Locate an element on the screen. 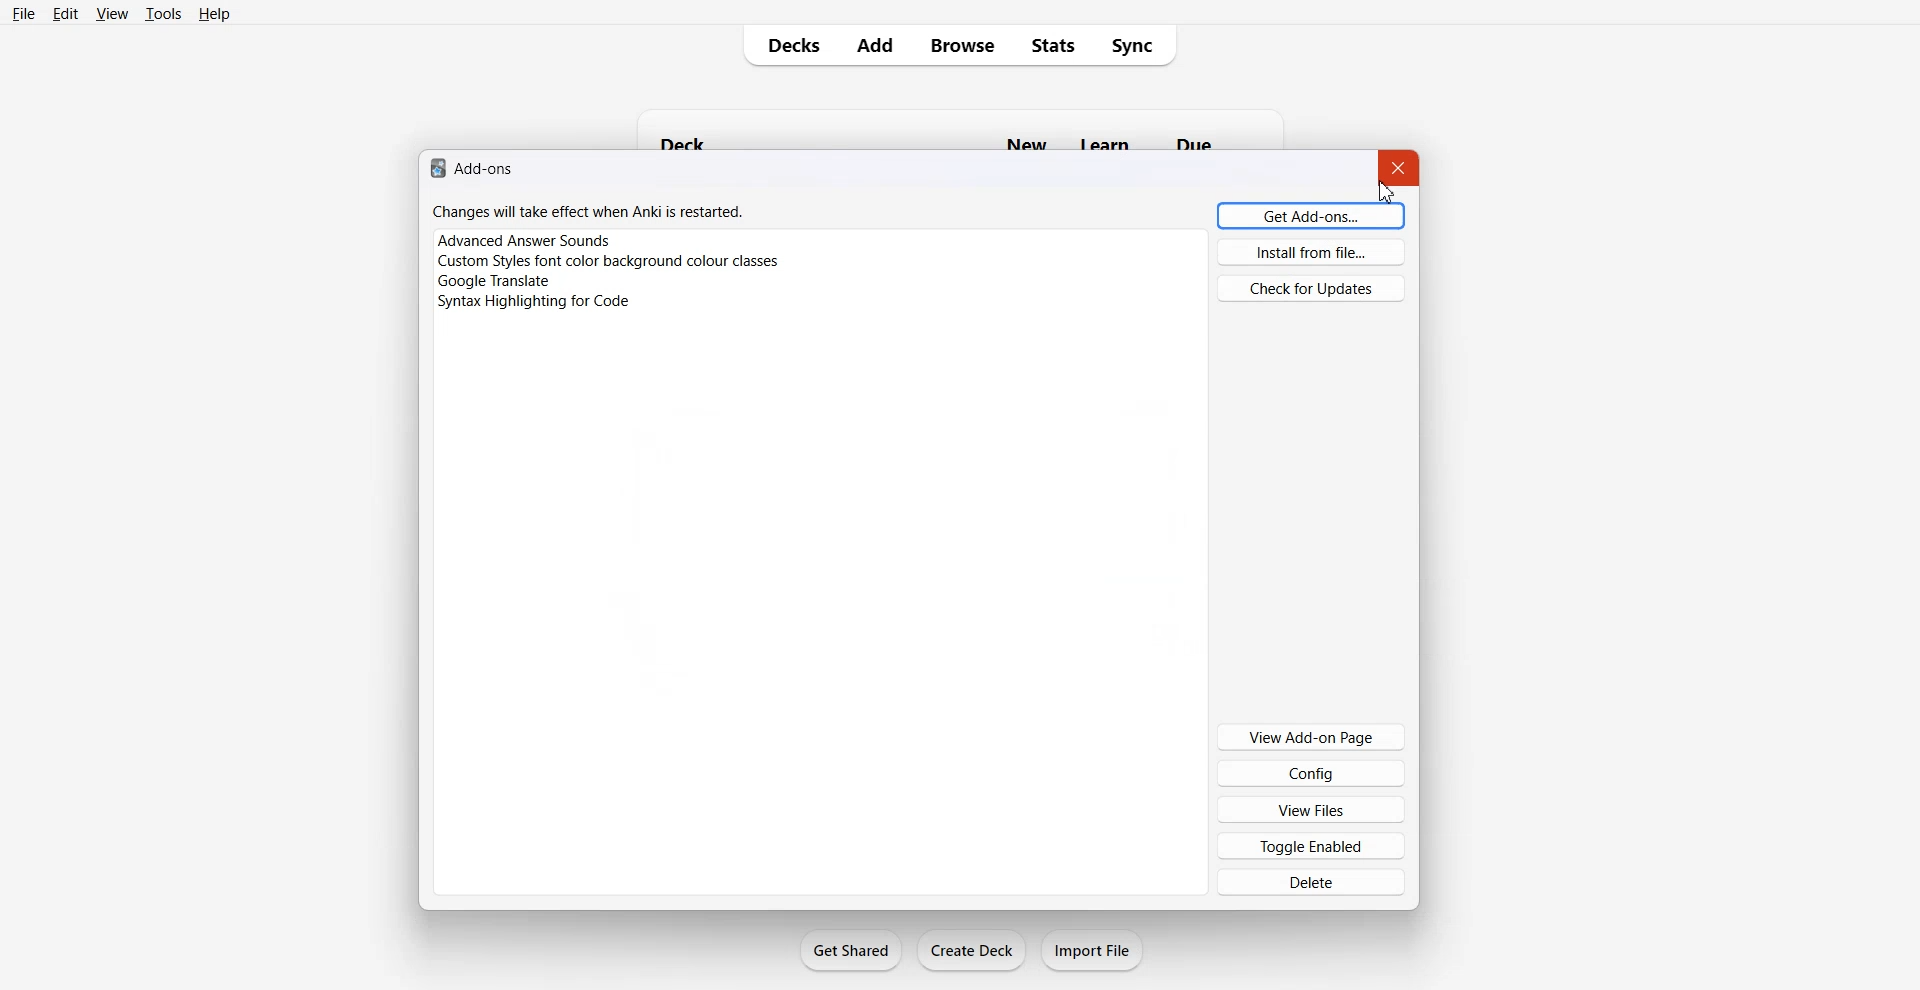  Plugins is located at coordinates (819, 239).